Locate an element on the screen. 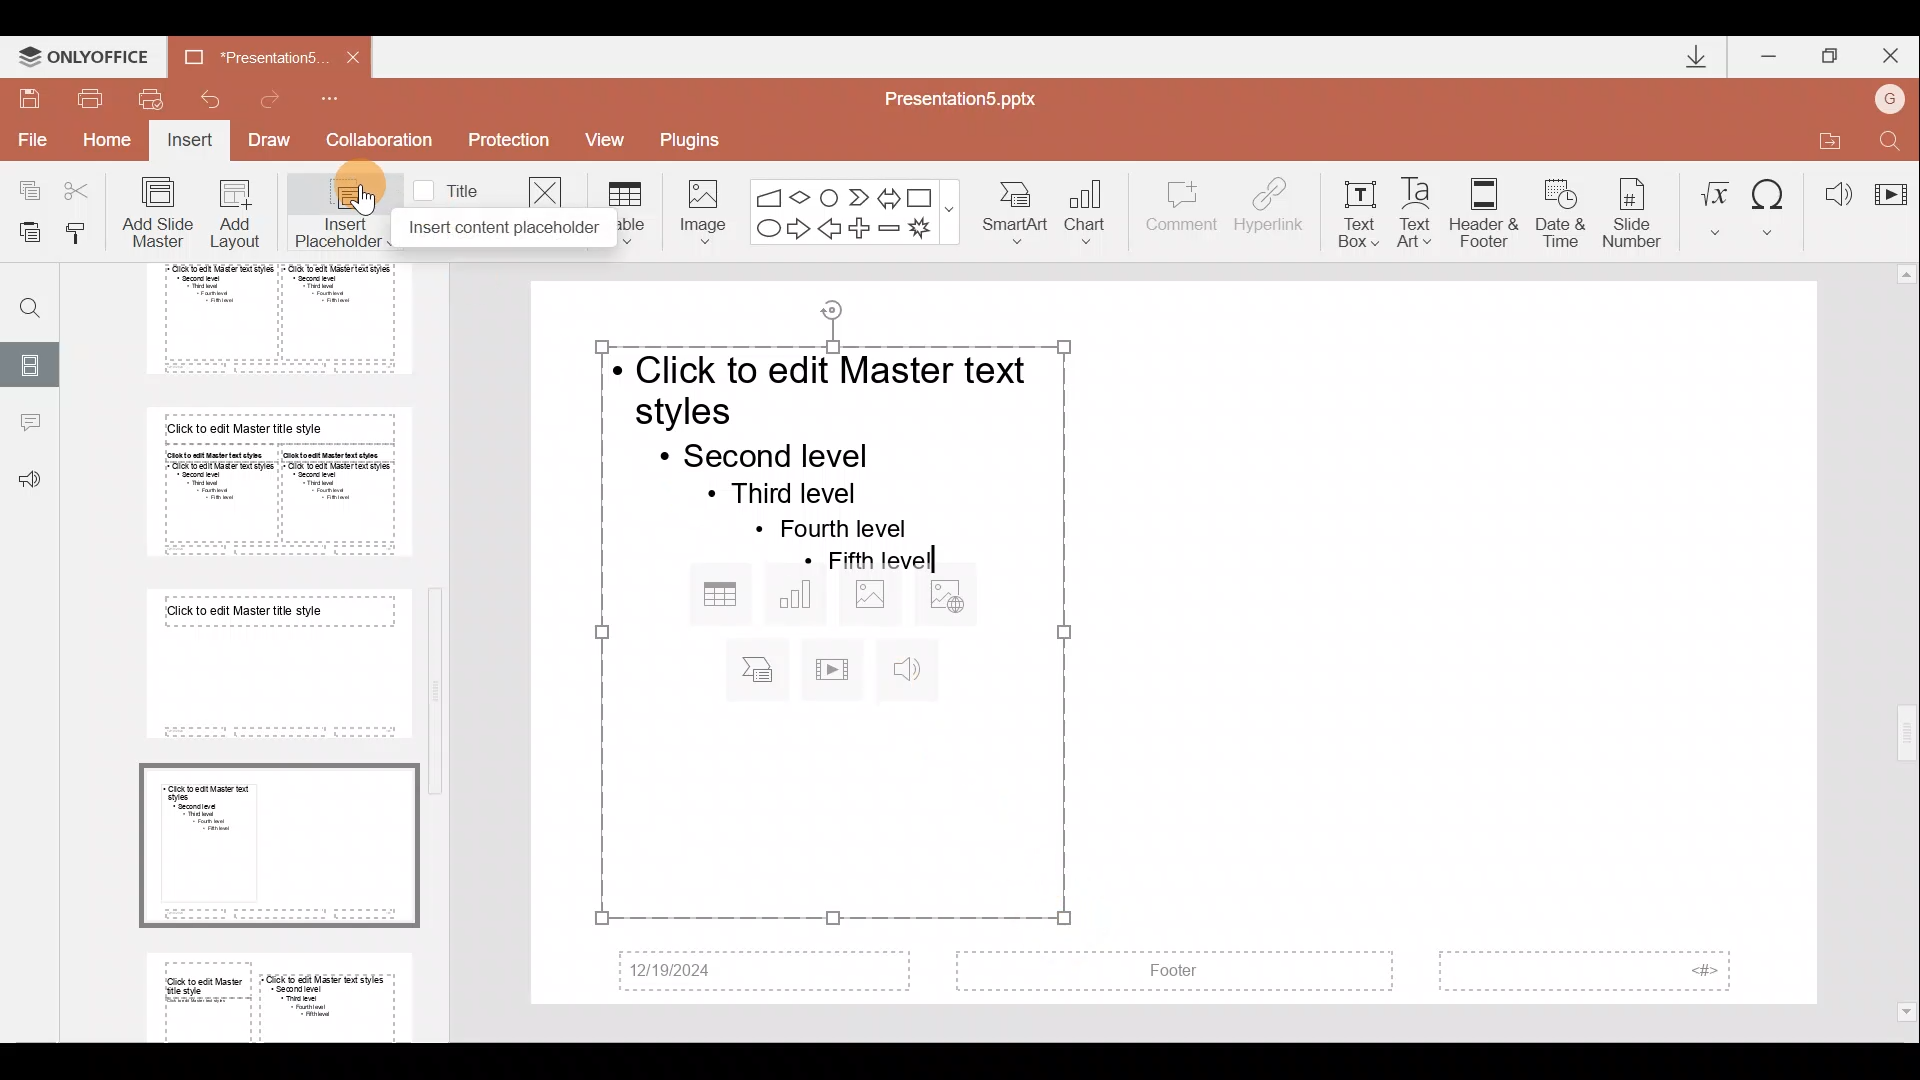 This screenshot has height=1080, width=1920. Close is located at coordinates (1894, 52).